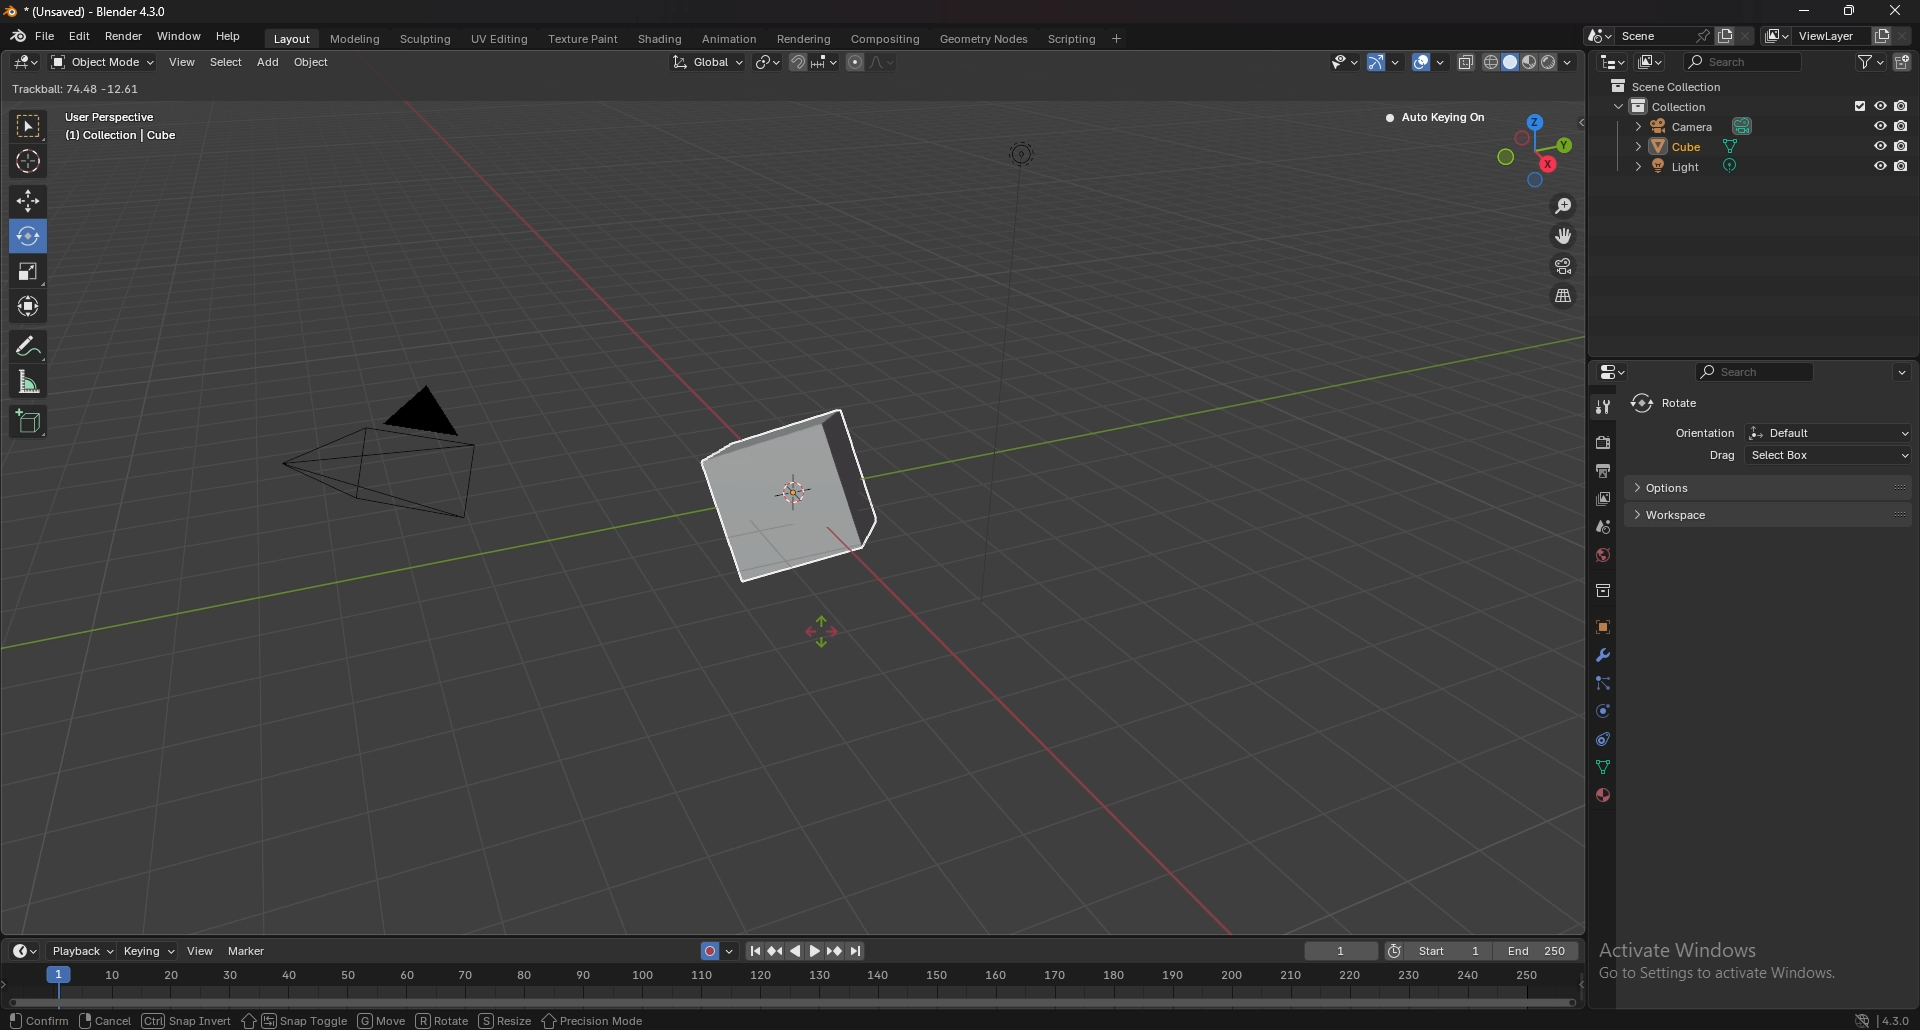  I want to click on preset viewpoint, so click(1540, 148).